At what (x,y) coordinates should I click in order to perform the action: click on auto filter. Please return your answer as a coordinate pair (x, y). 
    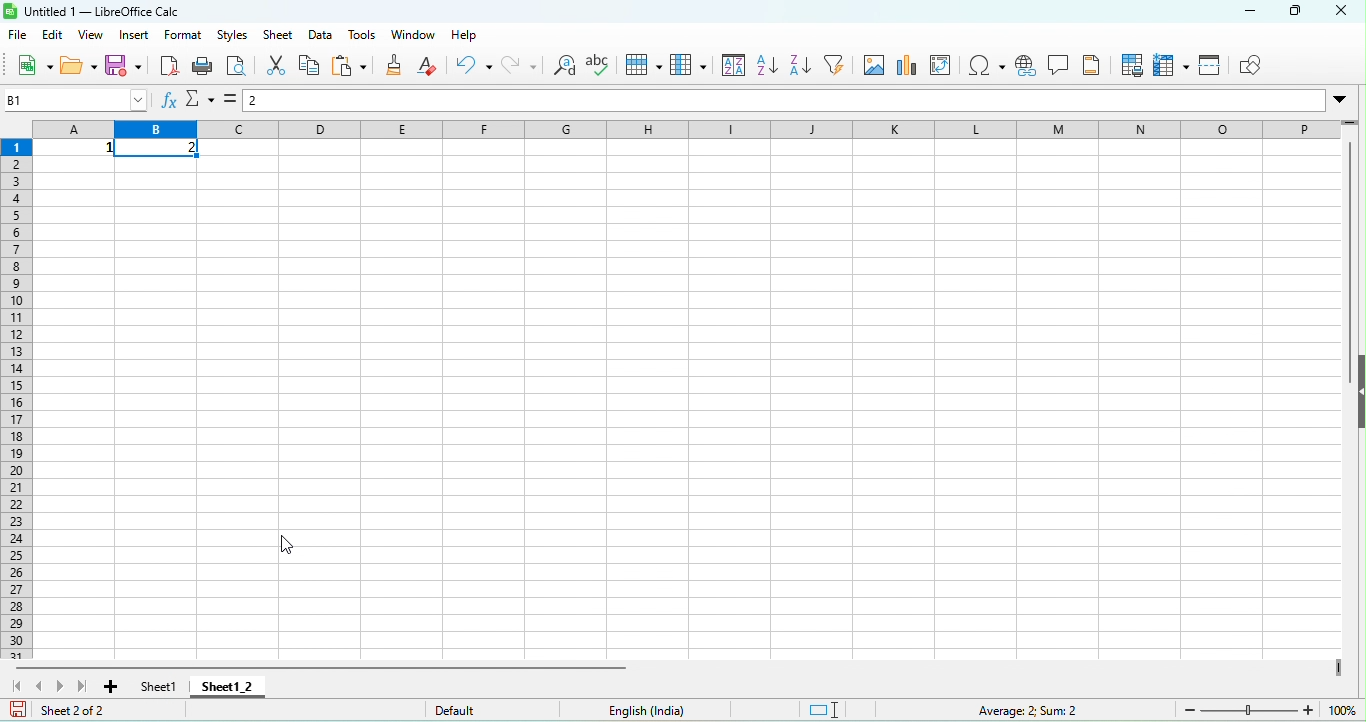
    Looking at the image, I should click on (840, 68).